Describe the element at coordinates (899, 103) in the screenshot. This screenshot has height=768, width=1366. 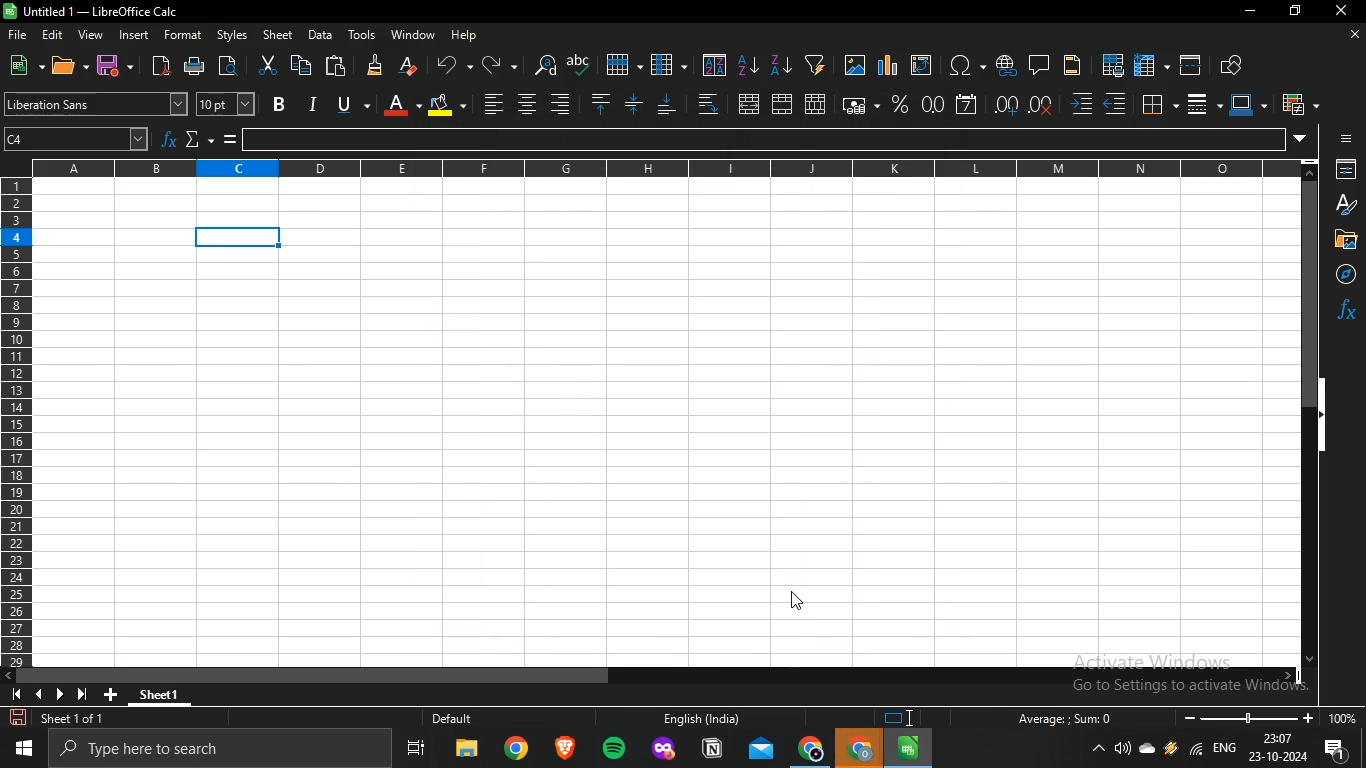
I see `format as percent ` at that location.